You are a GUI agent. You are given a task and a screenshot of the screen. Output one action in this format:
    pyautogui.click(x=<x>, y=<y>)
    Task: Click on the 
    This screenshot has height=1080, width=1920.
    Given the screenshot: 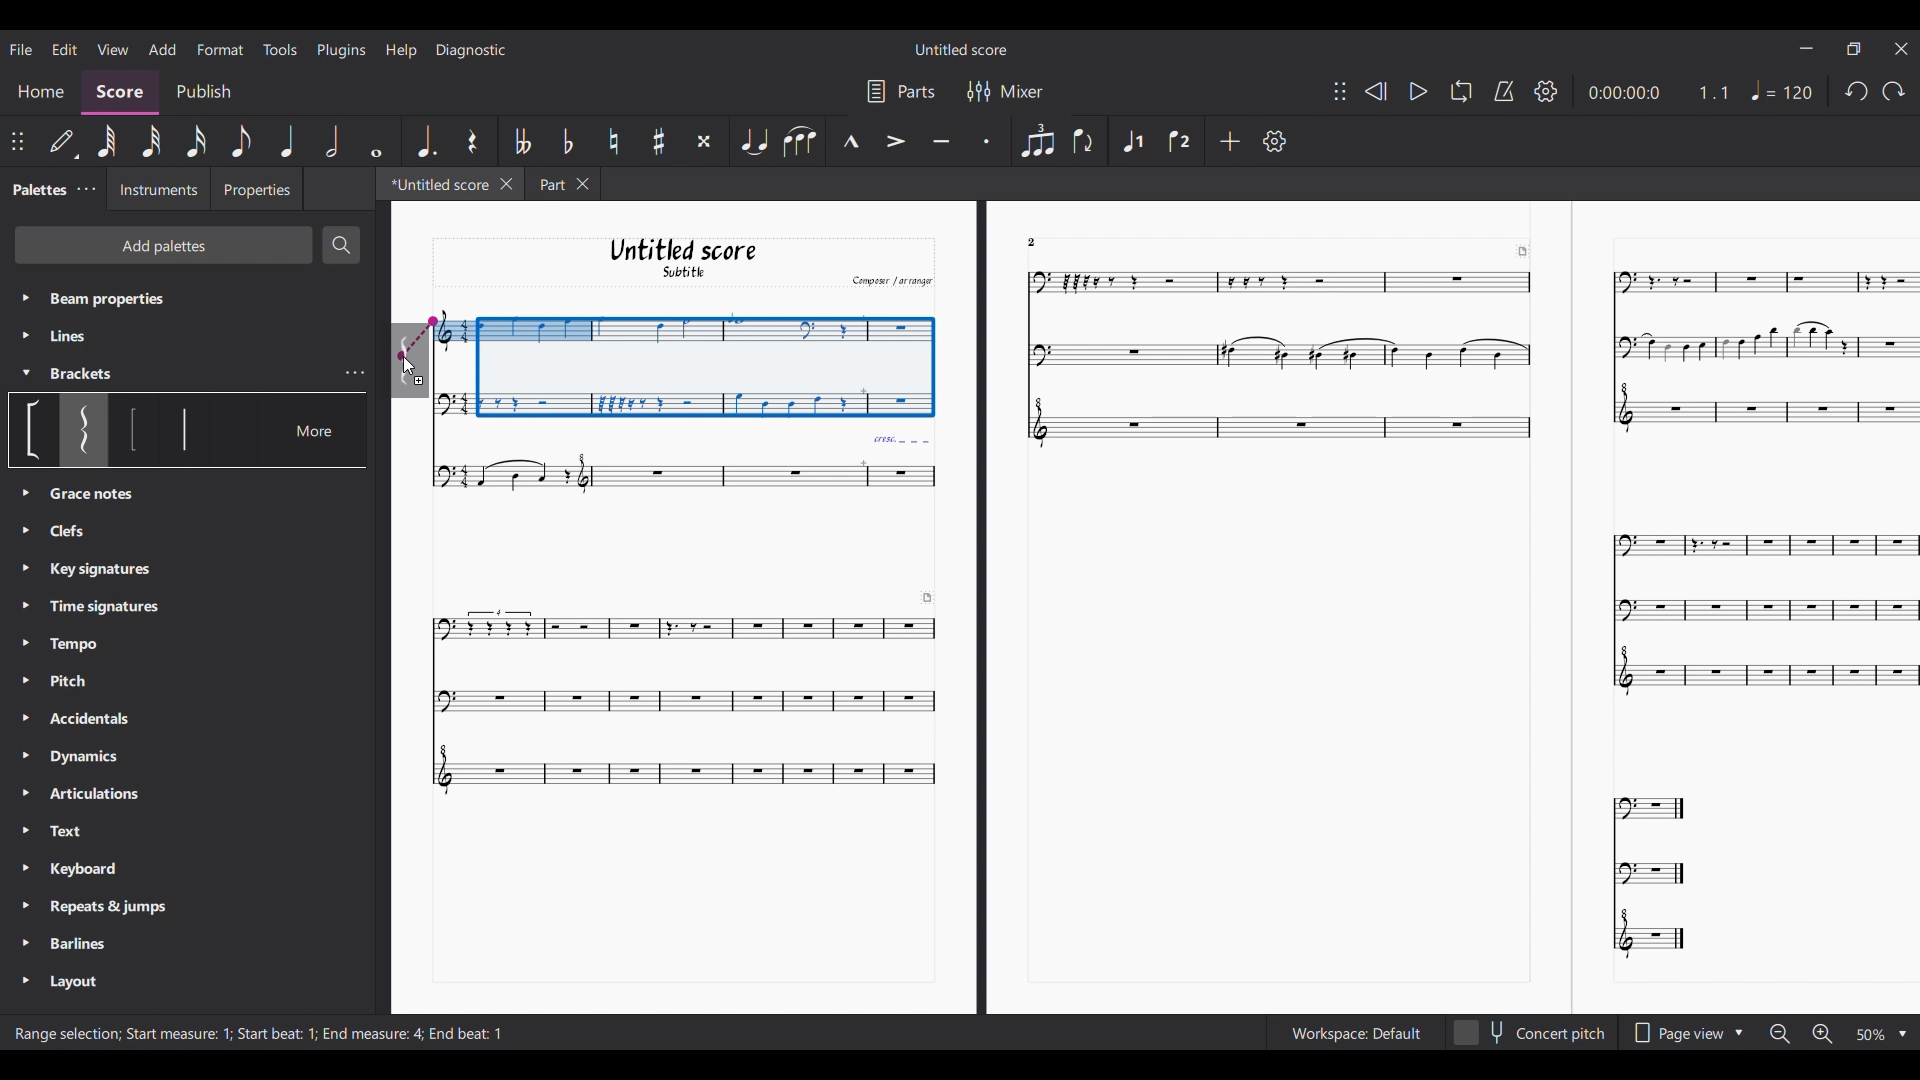 What is the action you would take?
    pyautogui.click(x=26, y=608)
    